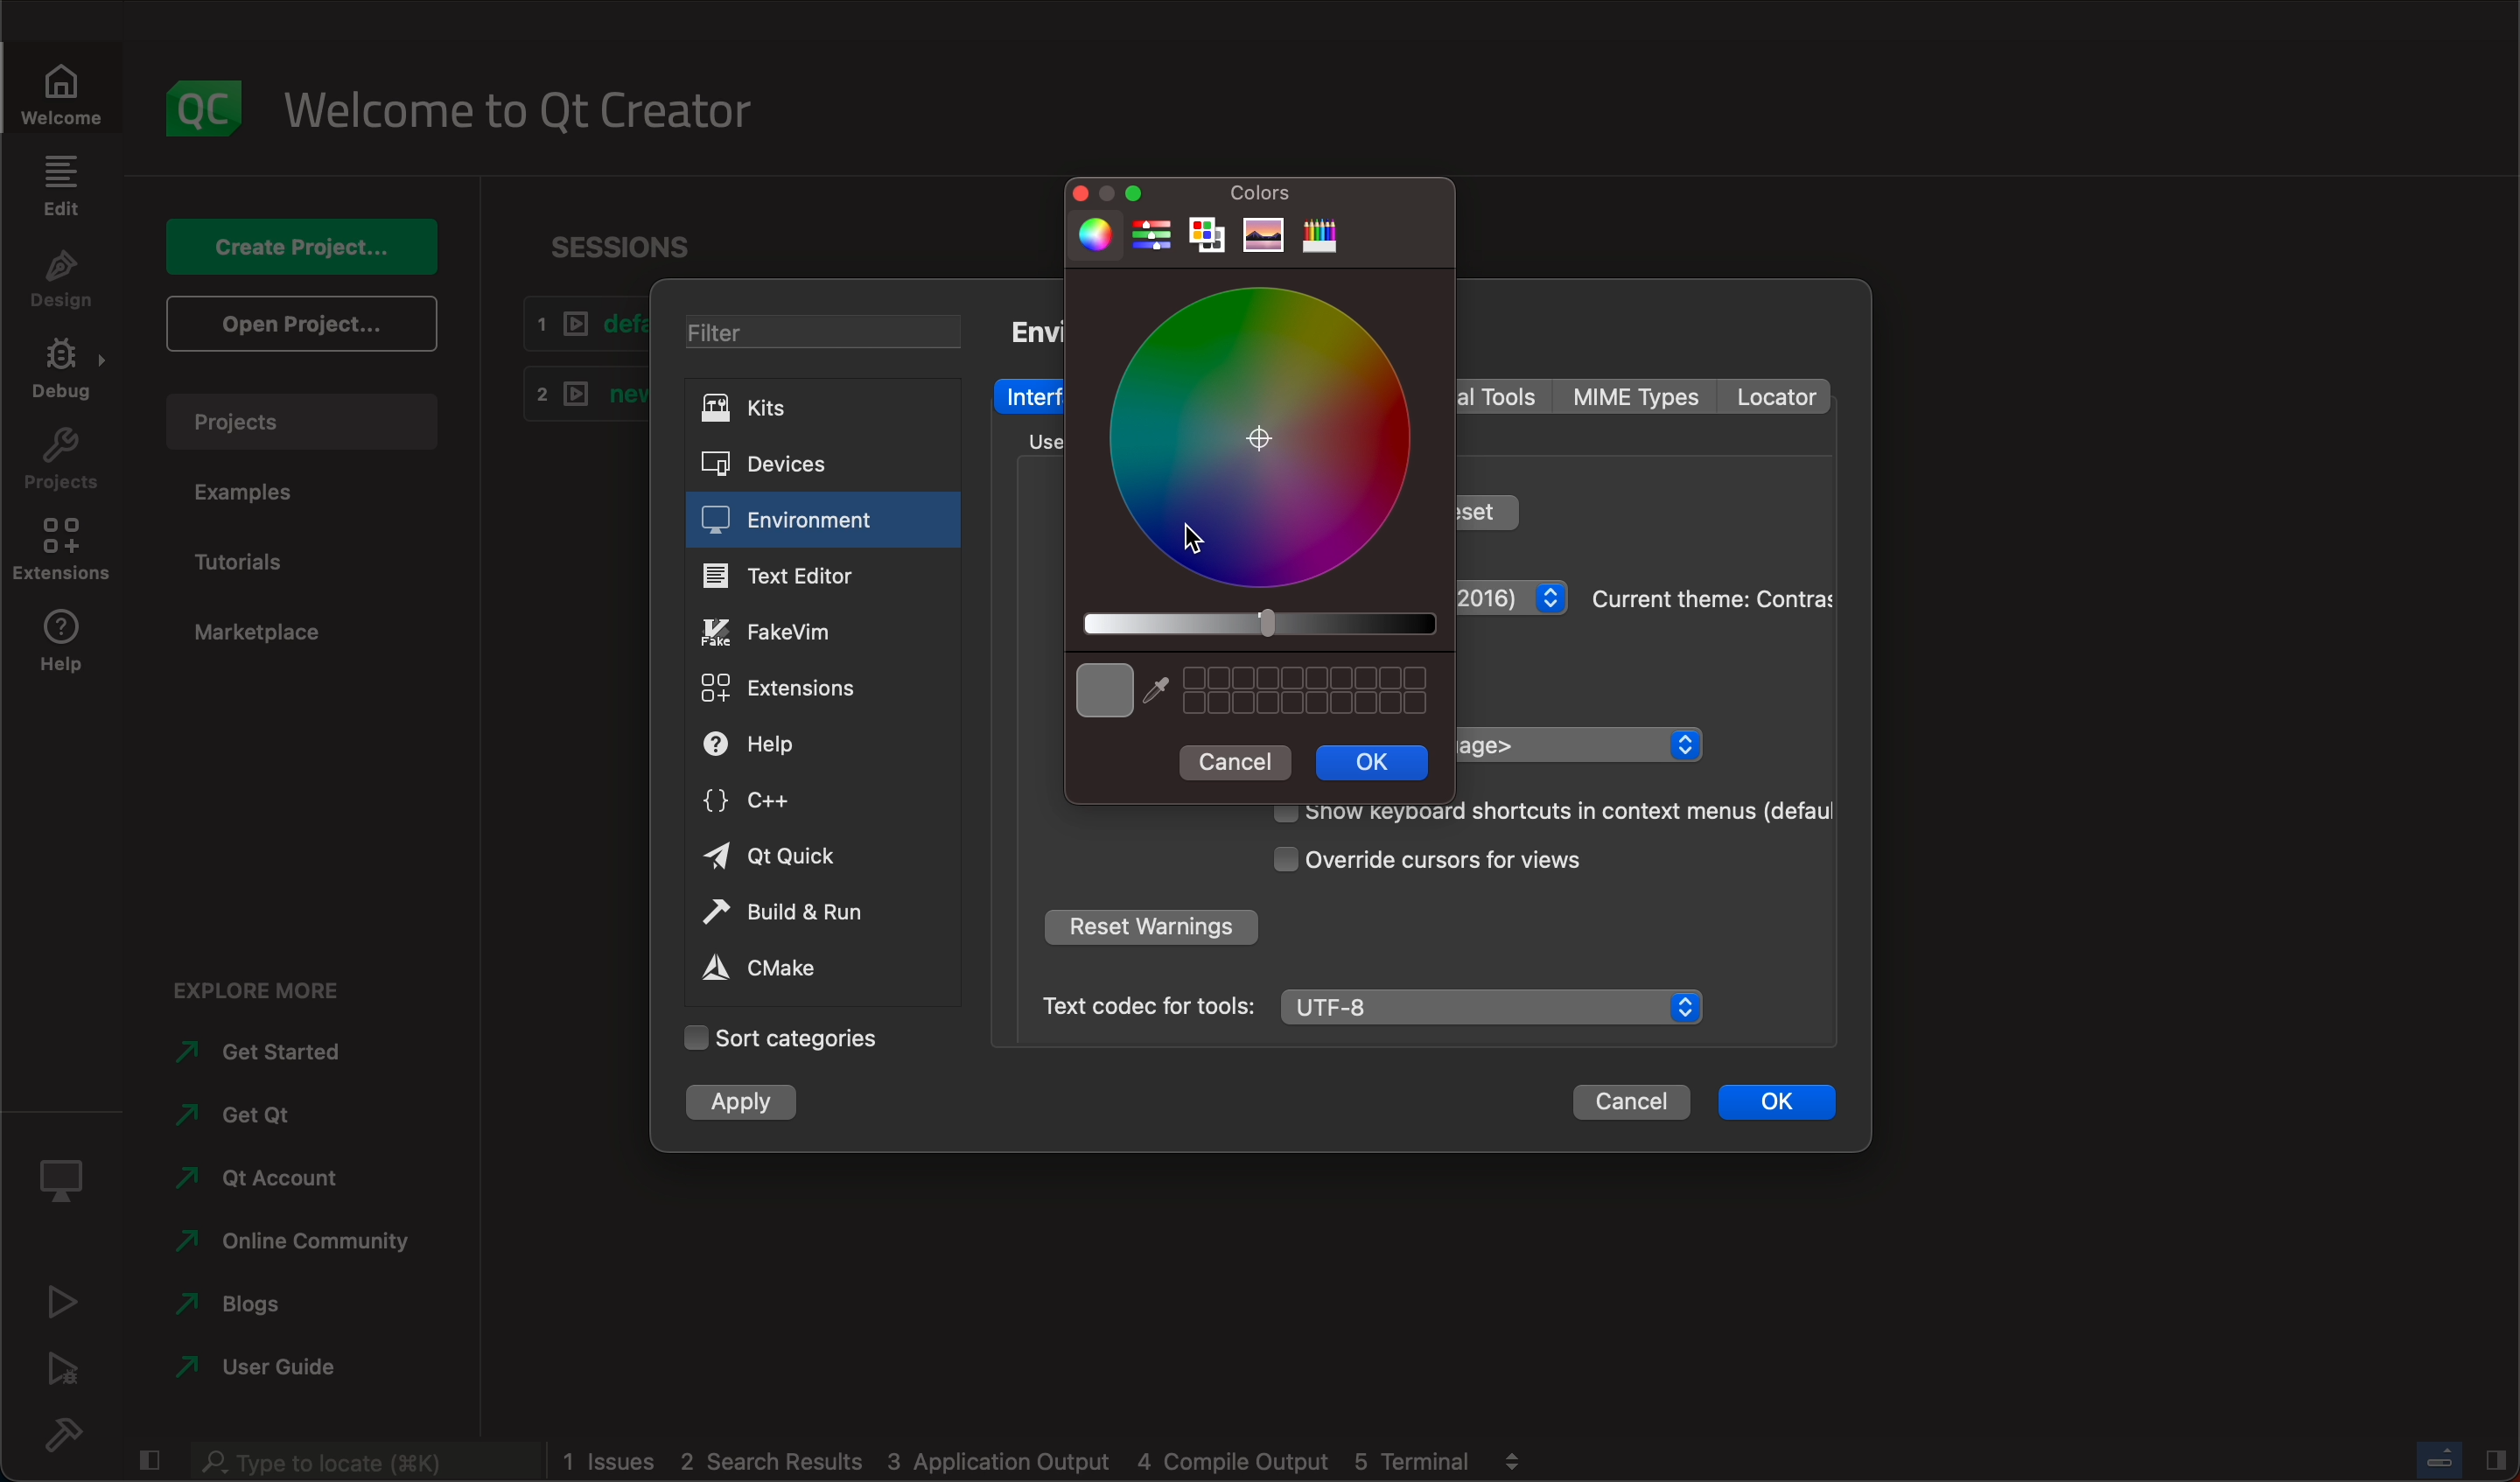  Describe the element at coordinates (300, 239) in the screenshot. I see `create` at that location.